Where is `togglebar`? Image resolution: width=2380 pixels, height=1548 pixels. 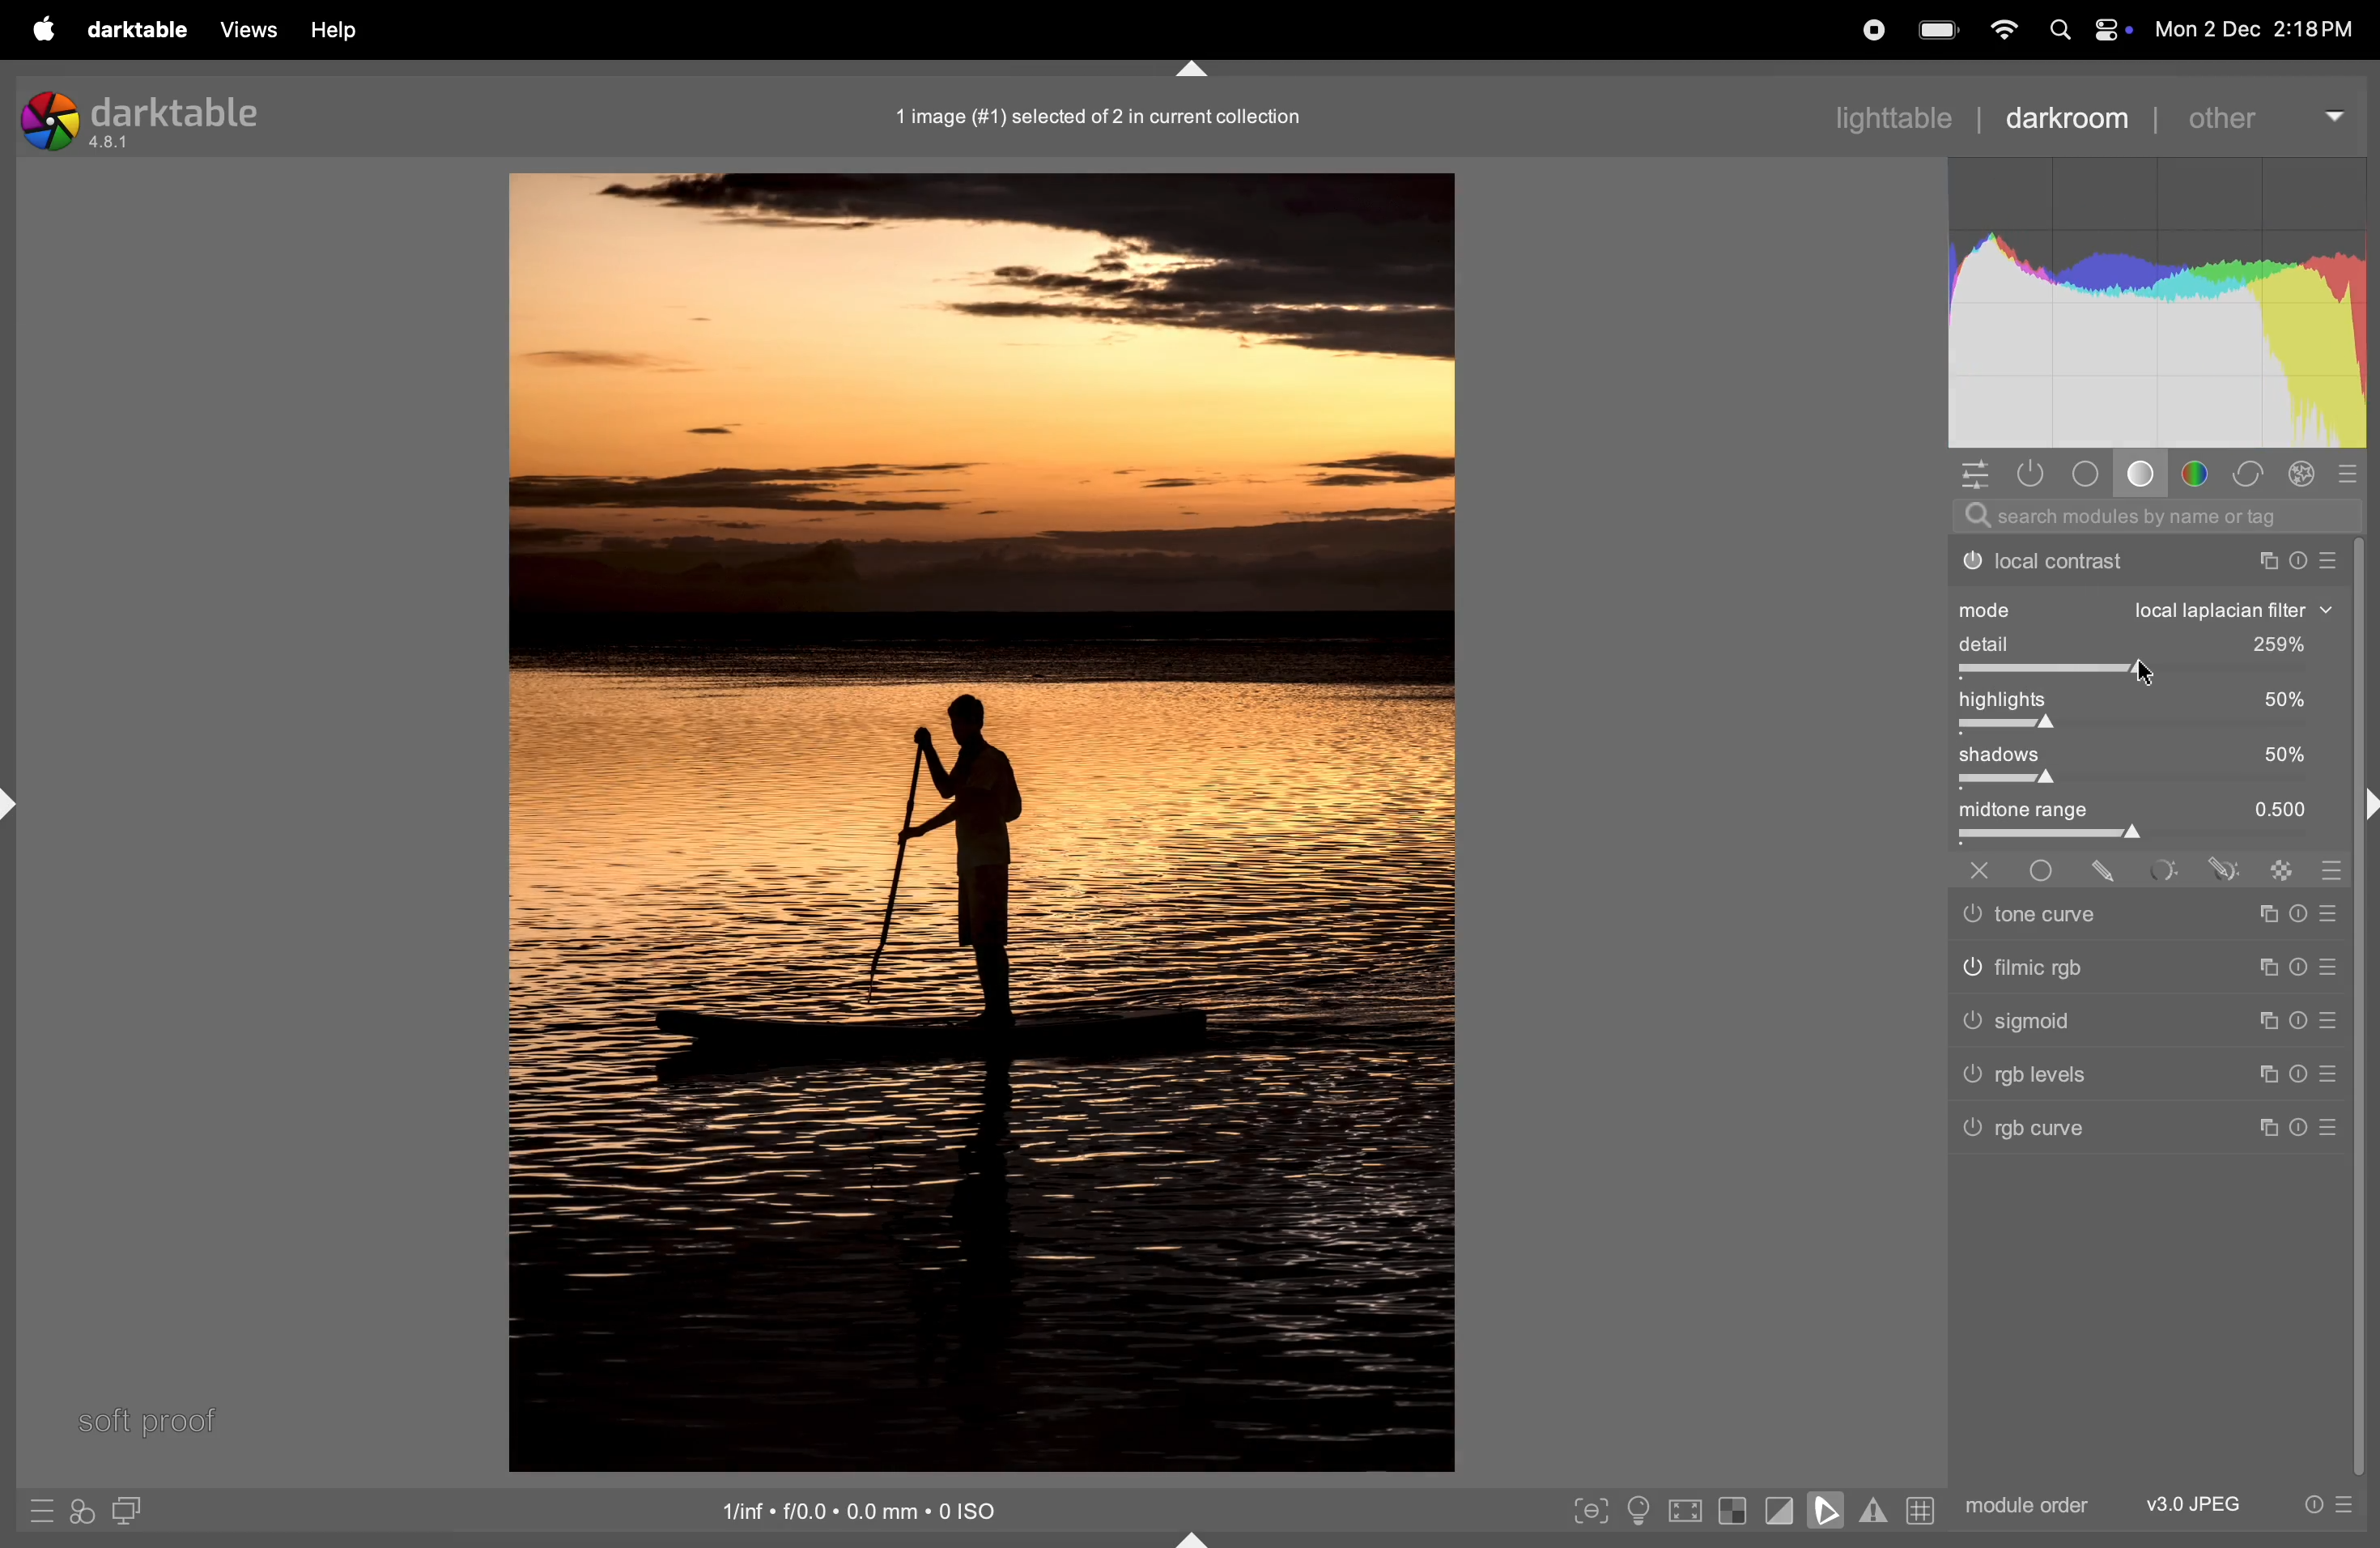
togglebar is located at coordinates (2148, 670).